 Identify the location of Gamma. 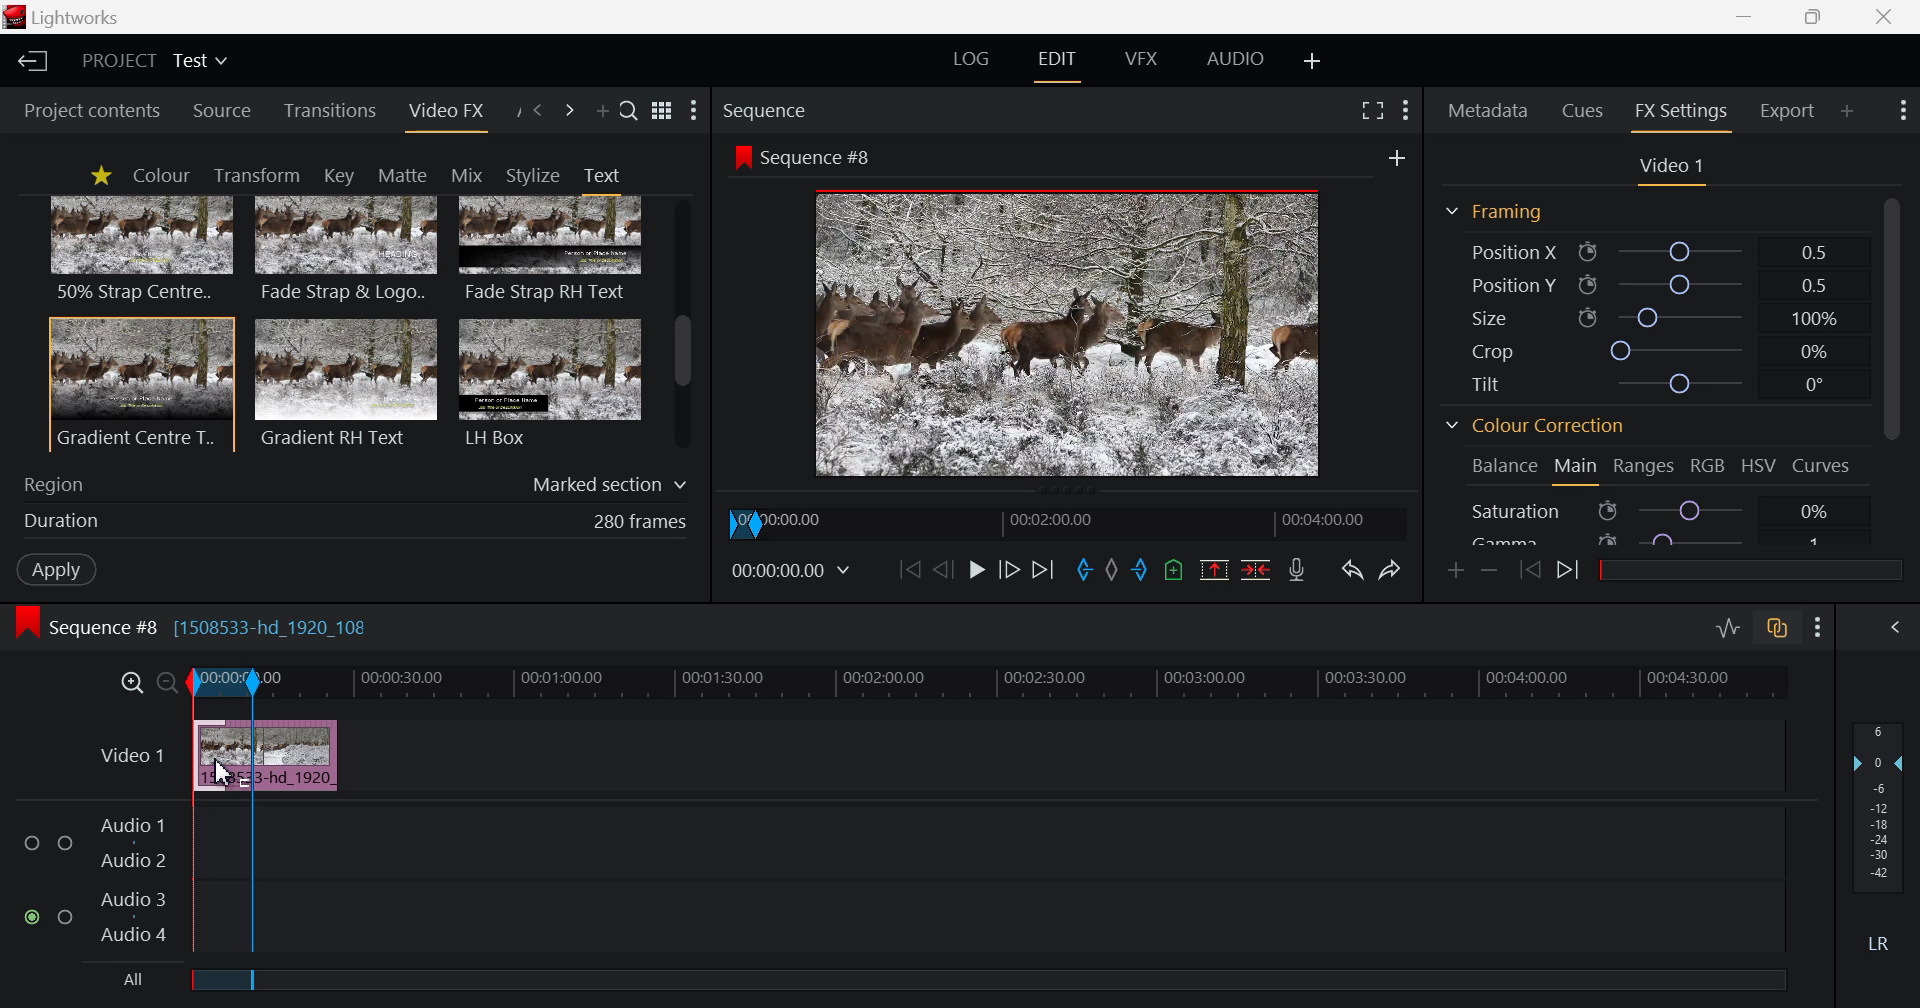
(1648, 537).